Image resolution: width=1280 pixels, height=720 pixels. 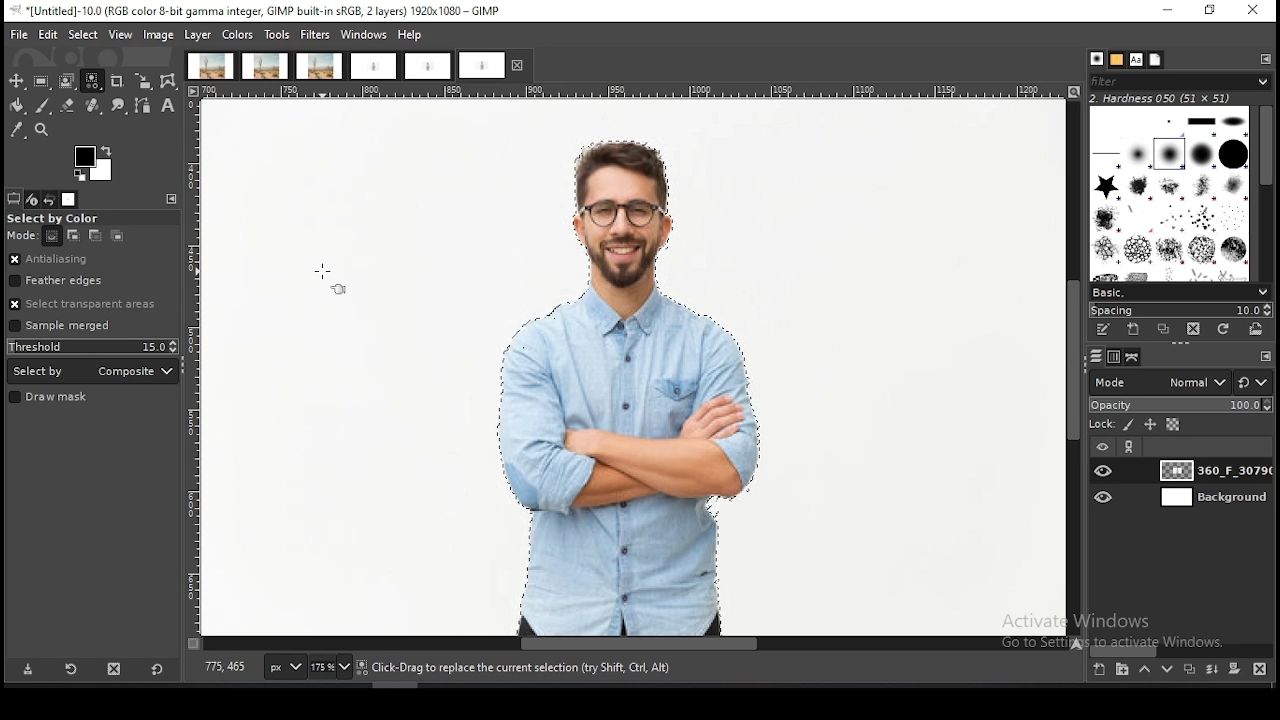 What do you see at coordinates (1171, 193) in the screenshot?
I see `brushes` at bounding box center [1171, 193].